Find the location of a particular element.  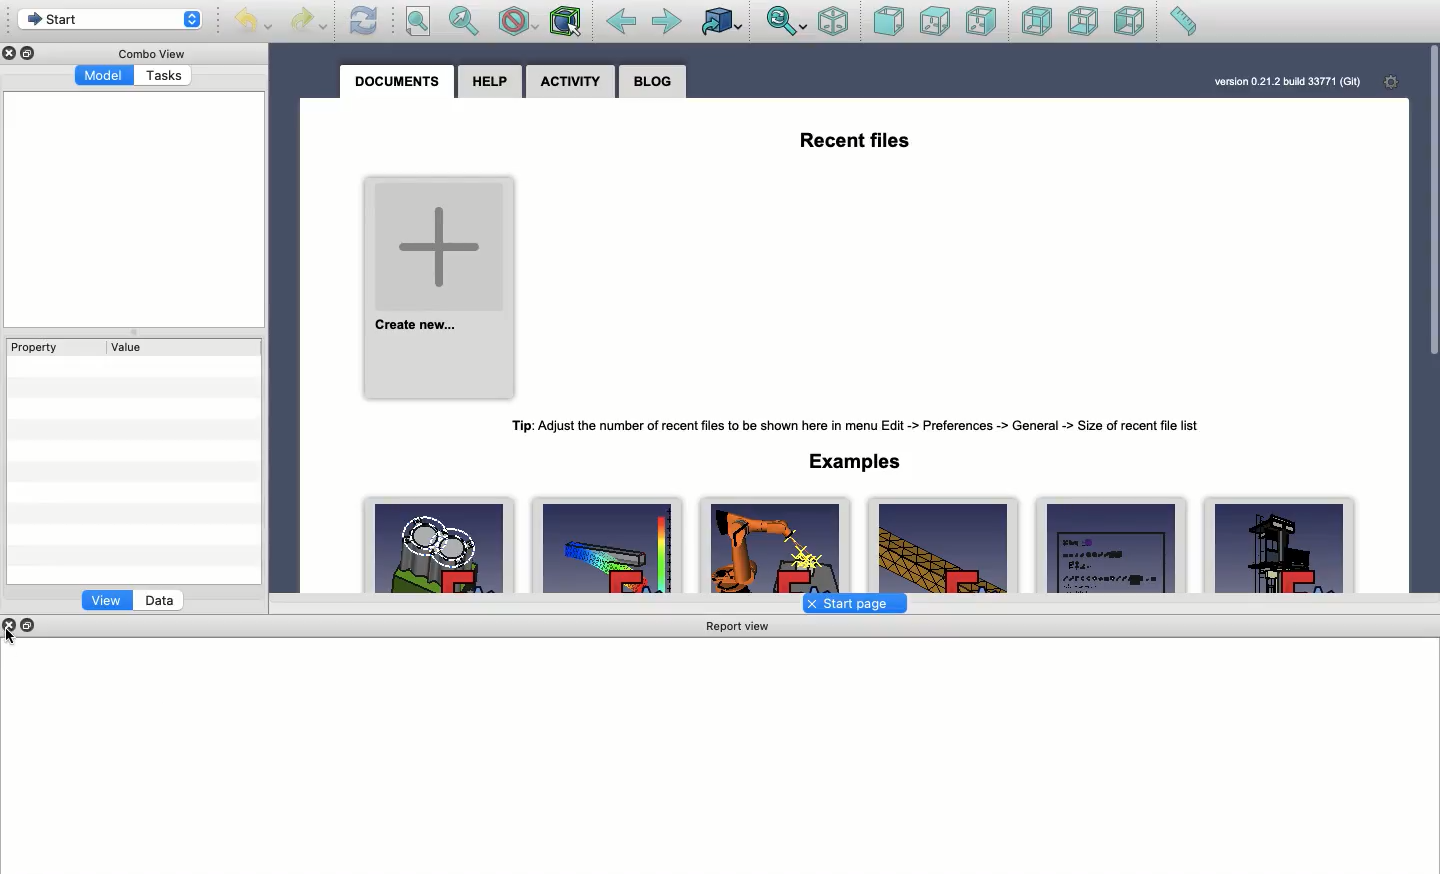

Sync view is located at coordinates (786, 23).